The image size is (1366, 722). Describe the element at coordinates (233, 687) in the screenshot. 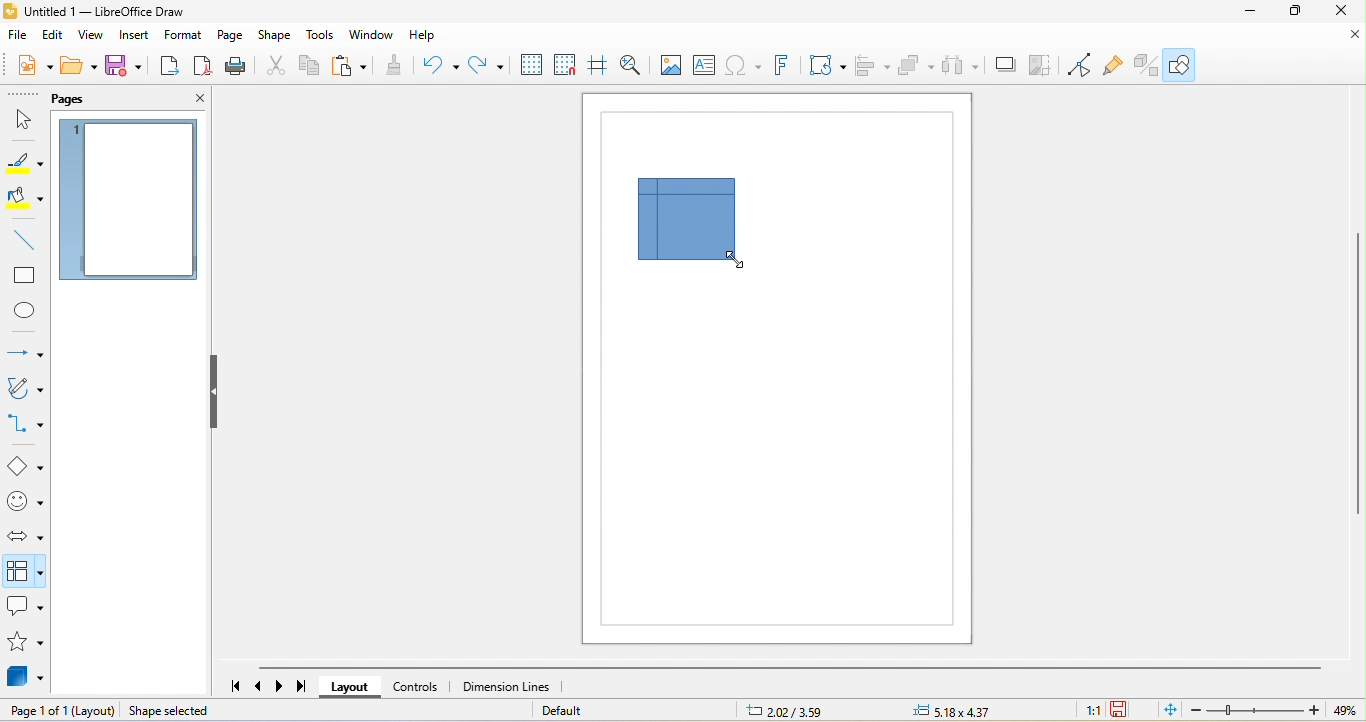

I see `scroll to first page` at that location.